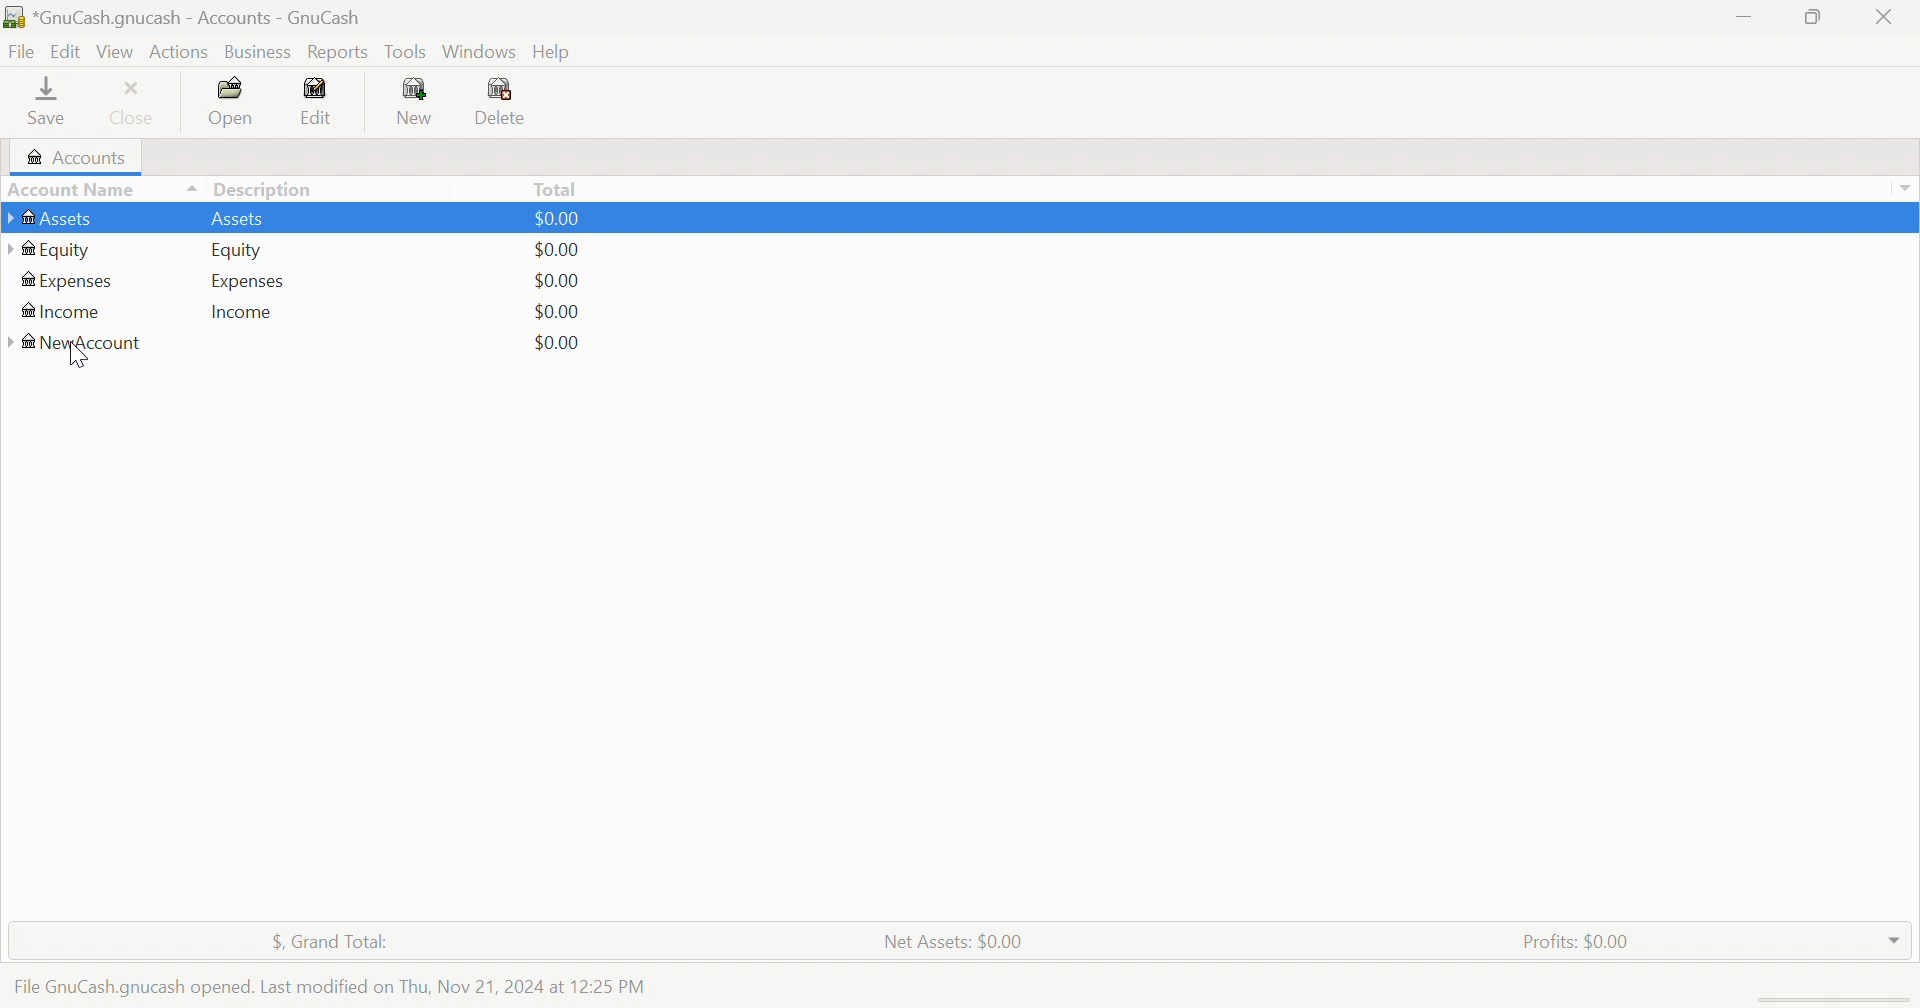 This screenshot has width=1920, height=1008. Describe the element at coordinates (413, 100) in the screenshot. I see `New` at that location.